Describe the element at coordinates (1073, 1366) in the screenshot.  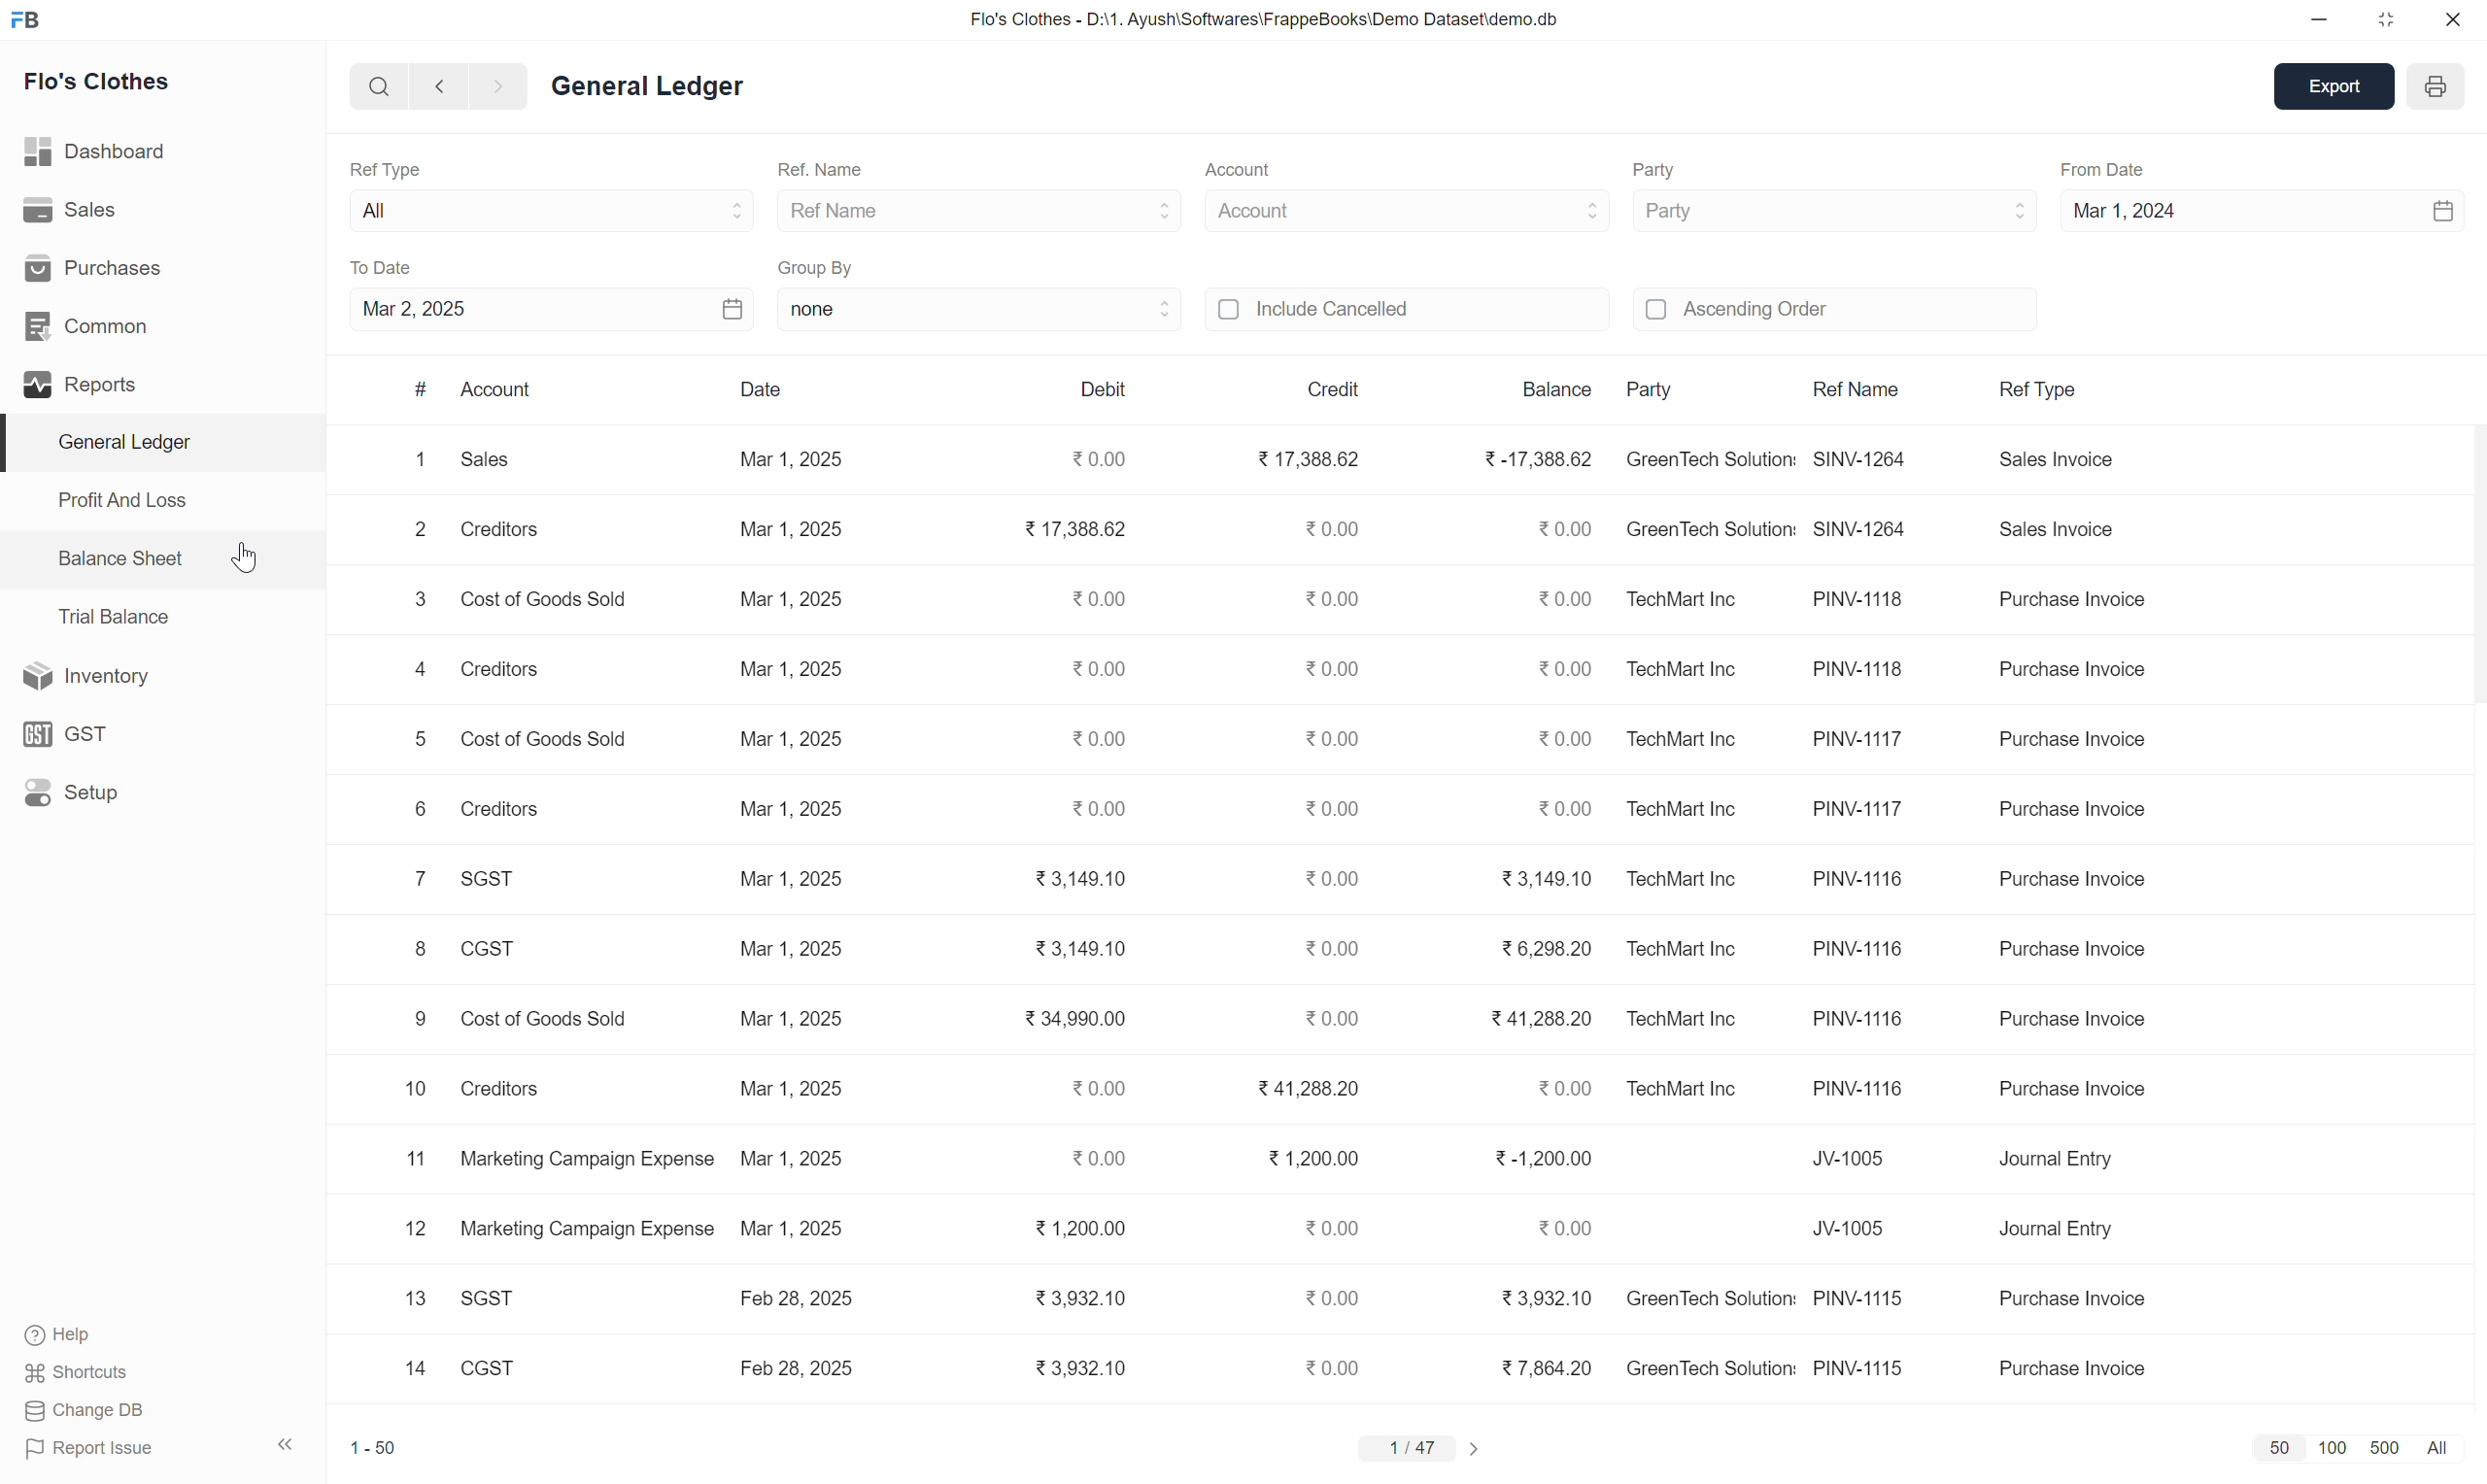
I see `3,932.10` at that location.